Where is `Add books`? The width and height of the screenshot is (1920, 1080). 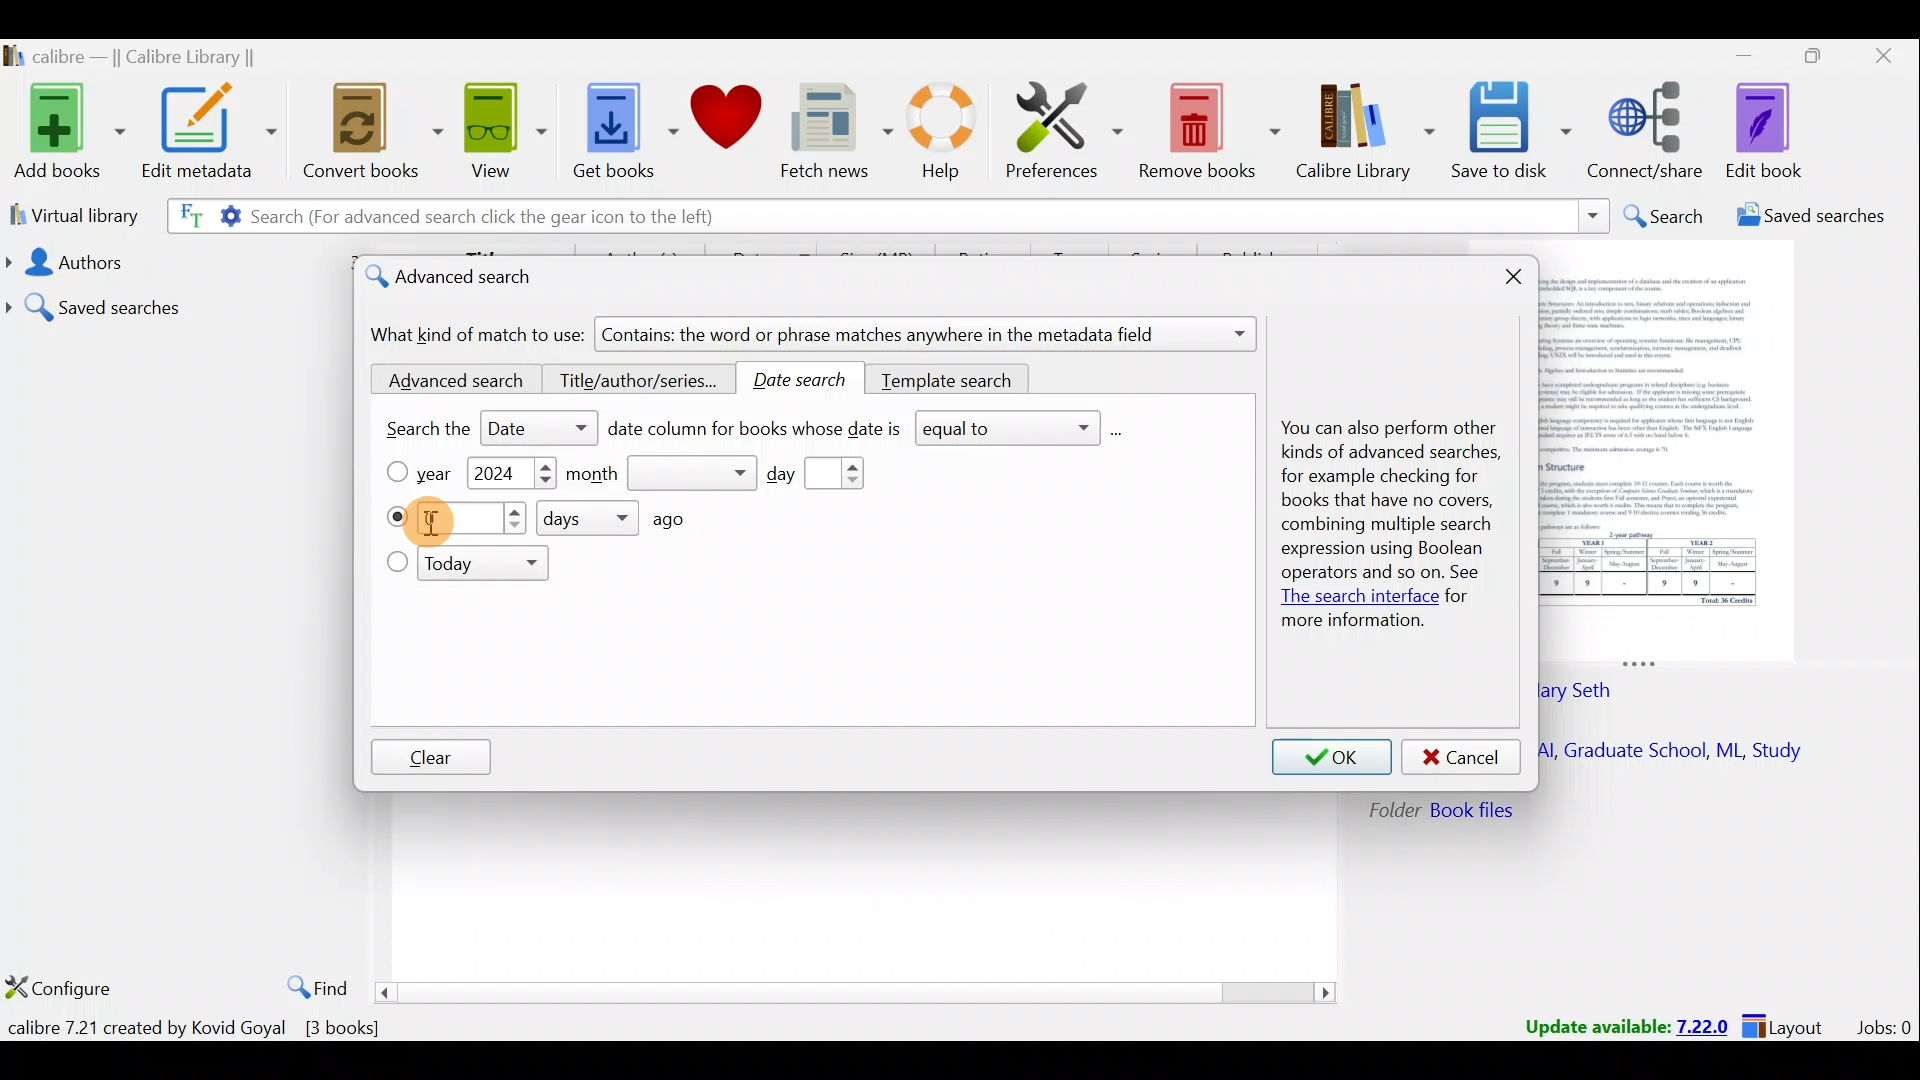 Add books is located at coordinates (65, 128).